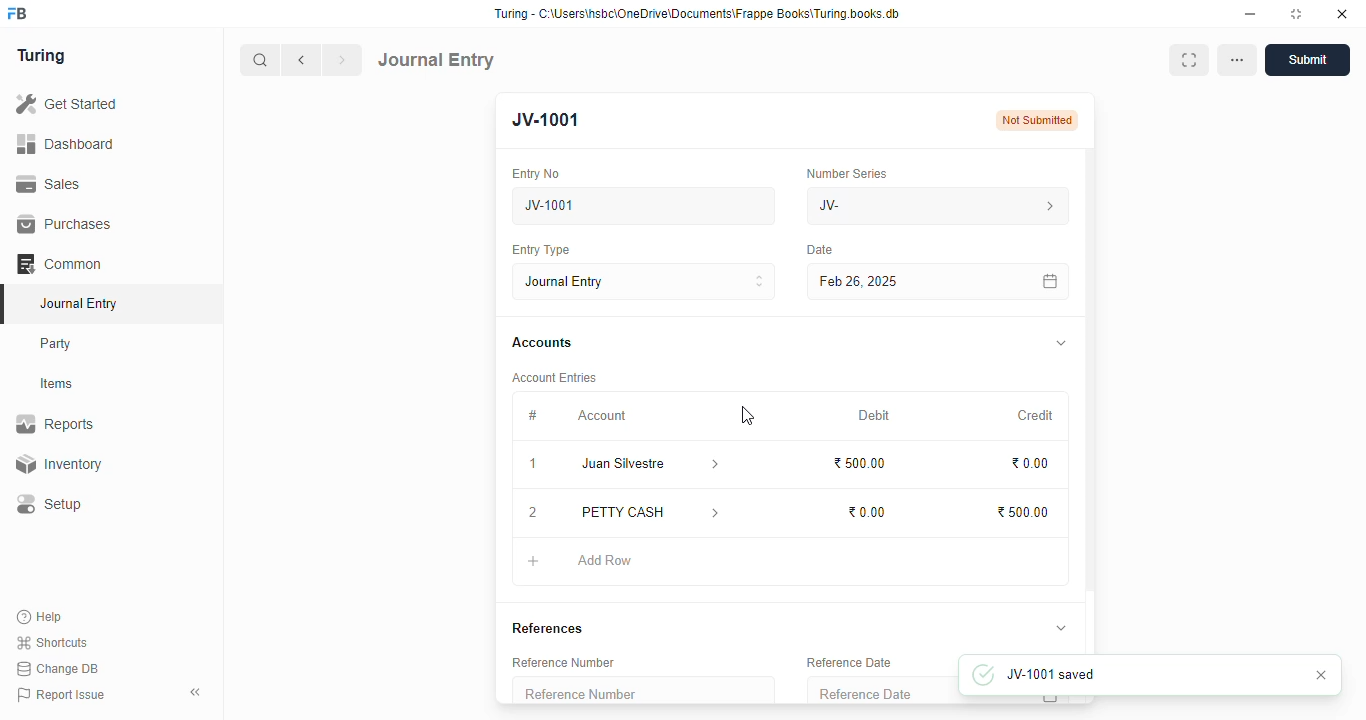 The image size is (1366, 720). What do you see at coordinates (642, 690) in the screenshot?
I see `reference number` at bounding box center [642, 690].